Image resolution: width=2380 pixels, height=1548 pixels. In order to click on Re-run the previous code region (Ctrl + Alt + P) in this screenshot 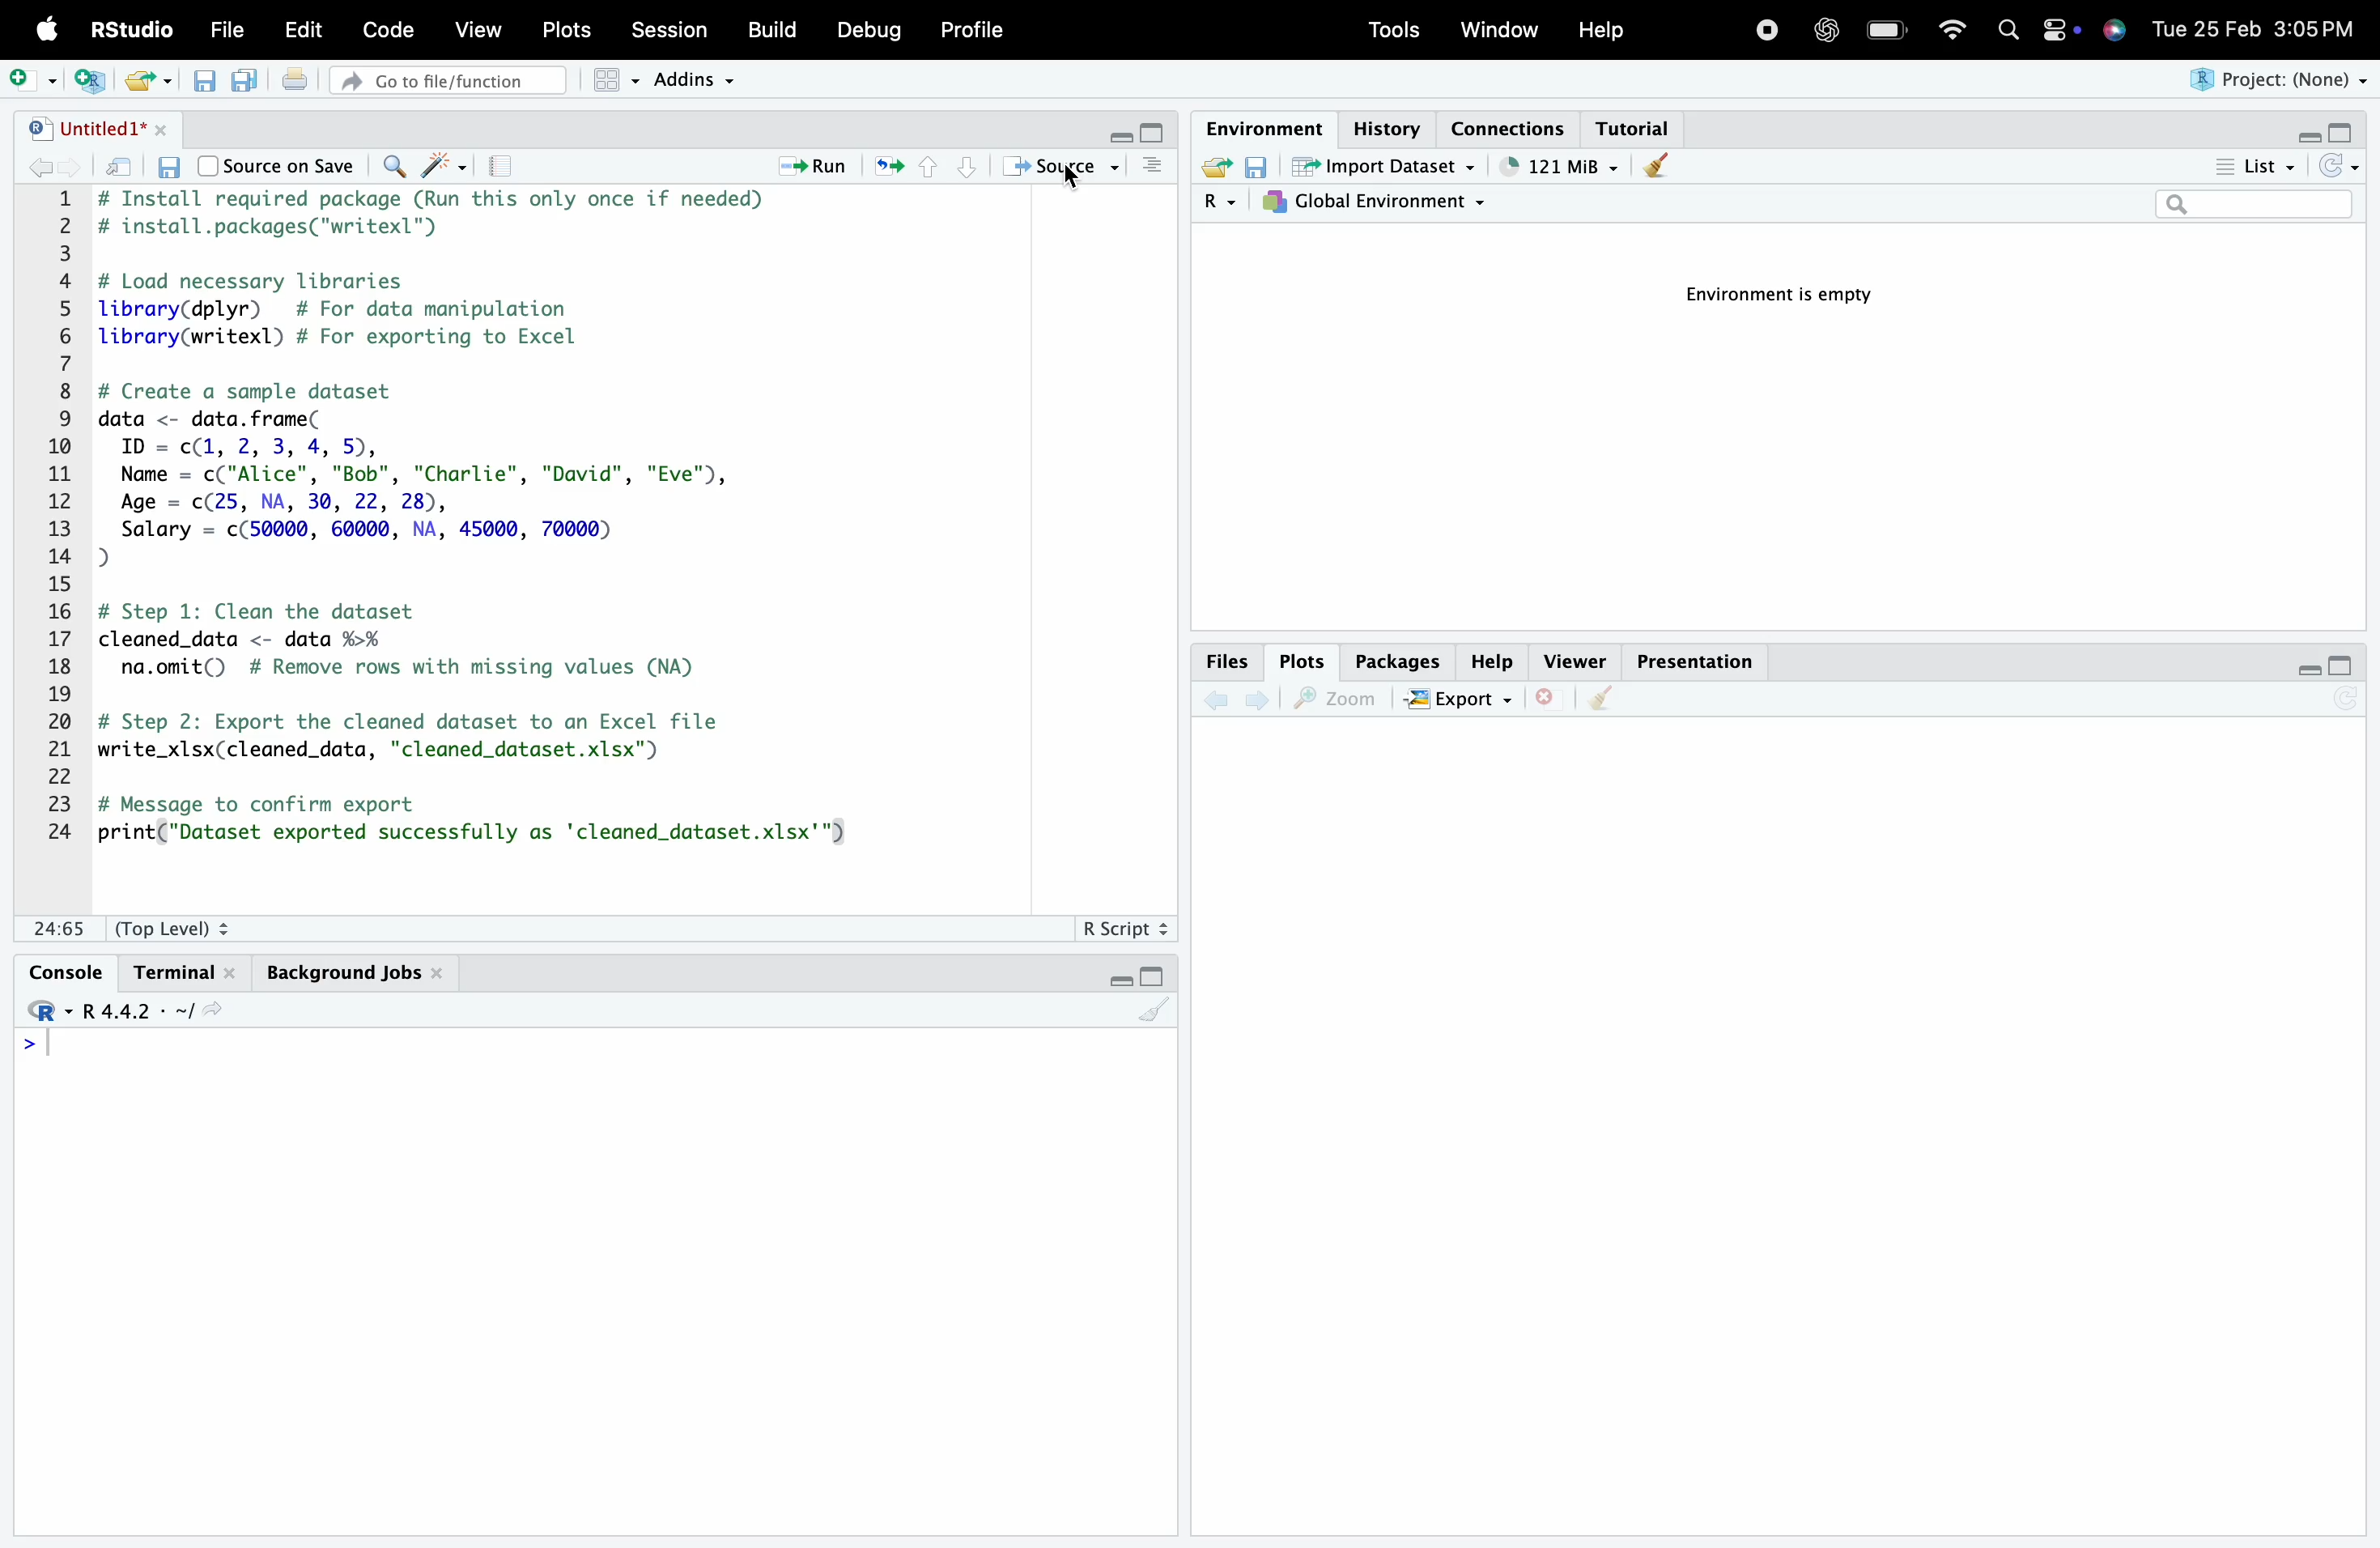, I will do `click(885, 167)`.